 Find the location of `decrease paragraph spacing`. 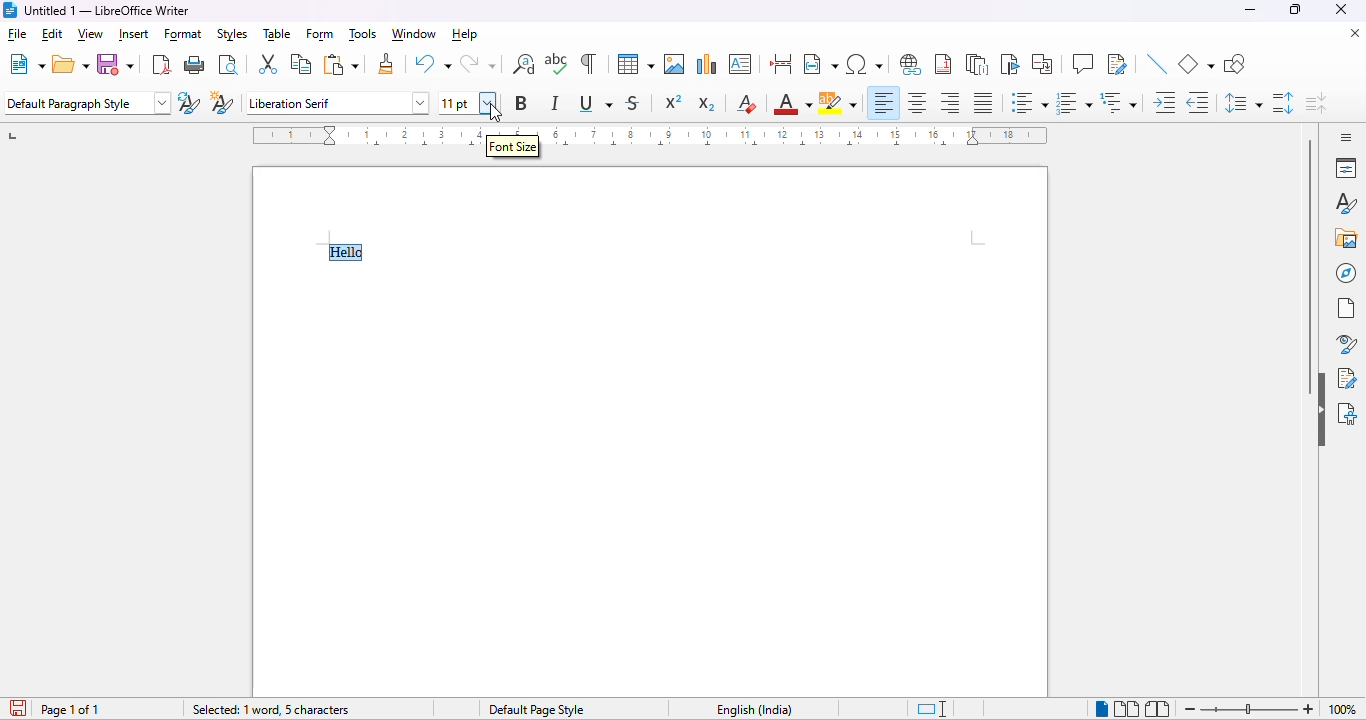

decrease paragraph spacing is located at coordinates (1317, 103).